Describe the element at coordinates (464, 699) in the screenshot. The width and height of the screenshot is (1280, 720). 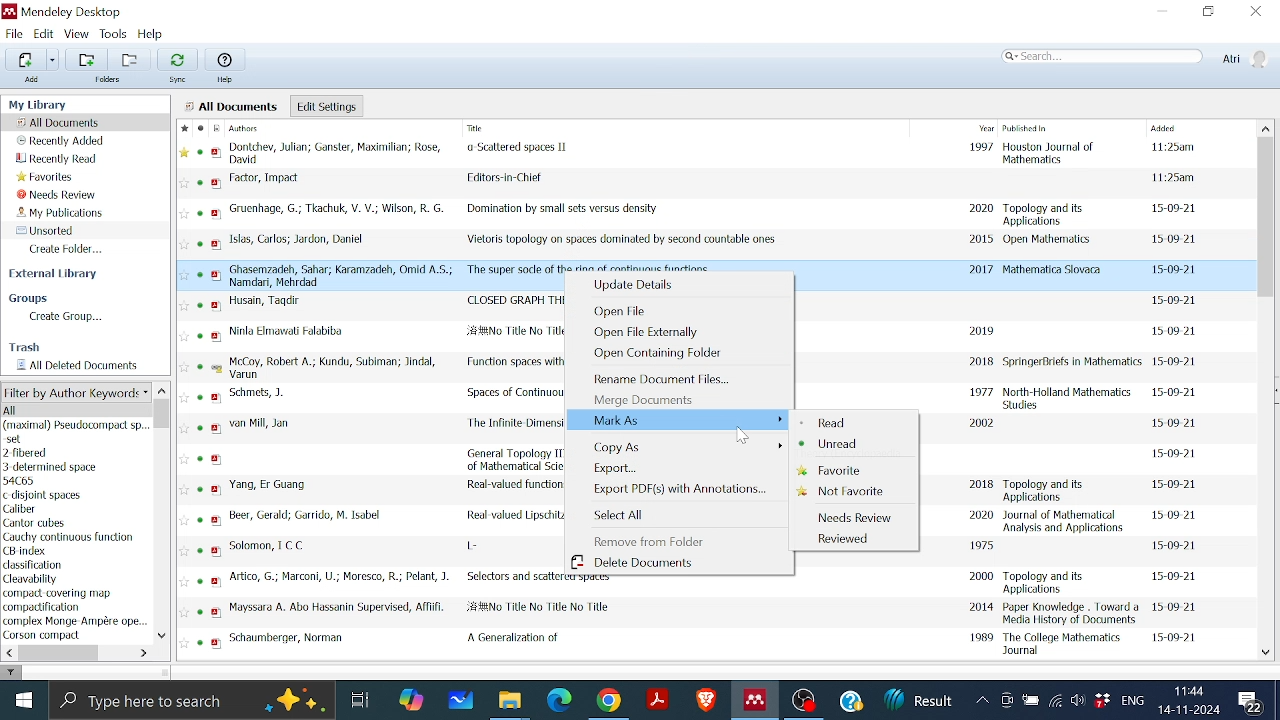
I see `Whiteboard` at that location.